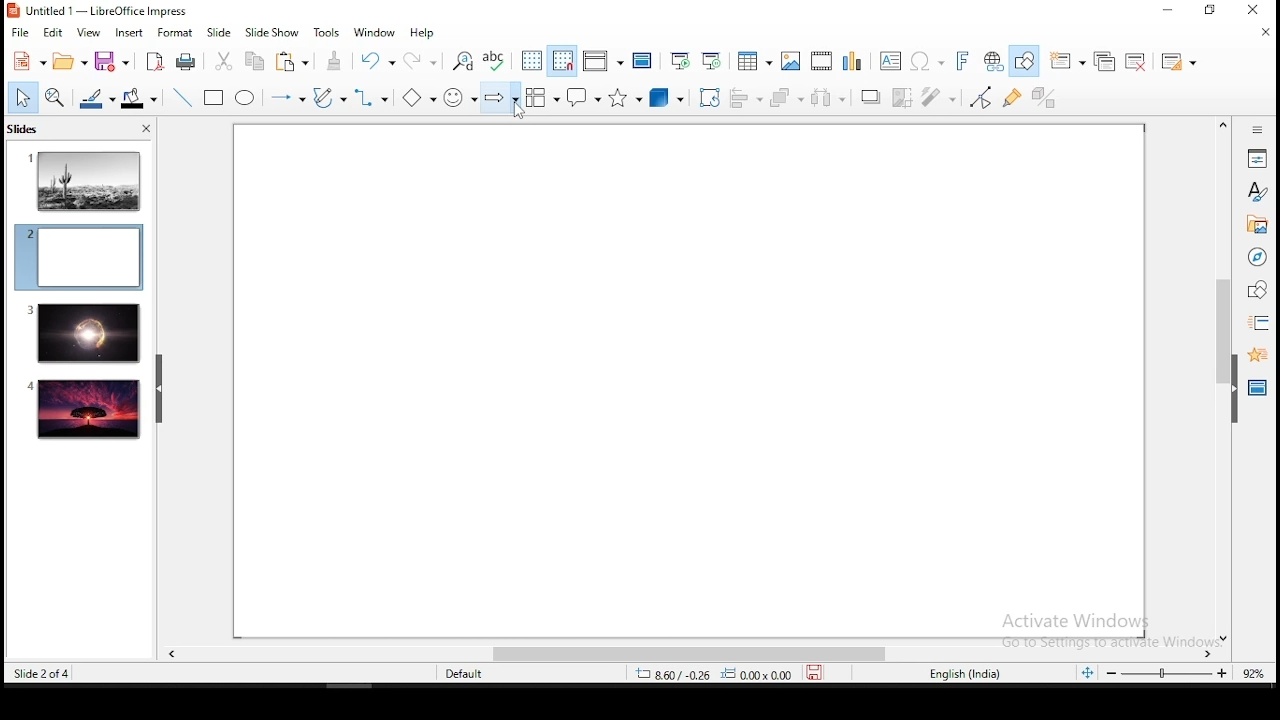  Describe the element at coordinates (175, 31) in the screenshot. I see `format` at that location.